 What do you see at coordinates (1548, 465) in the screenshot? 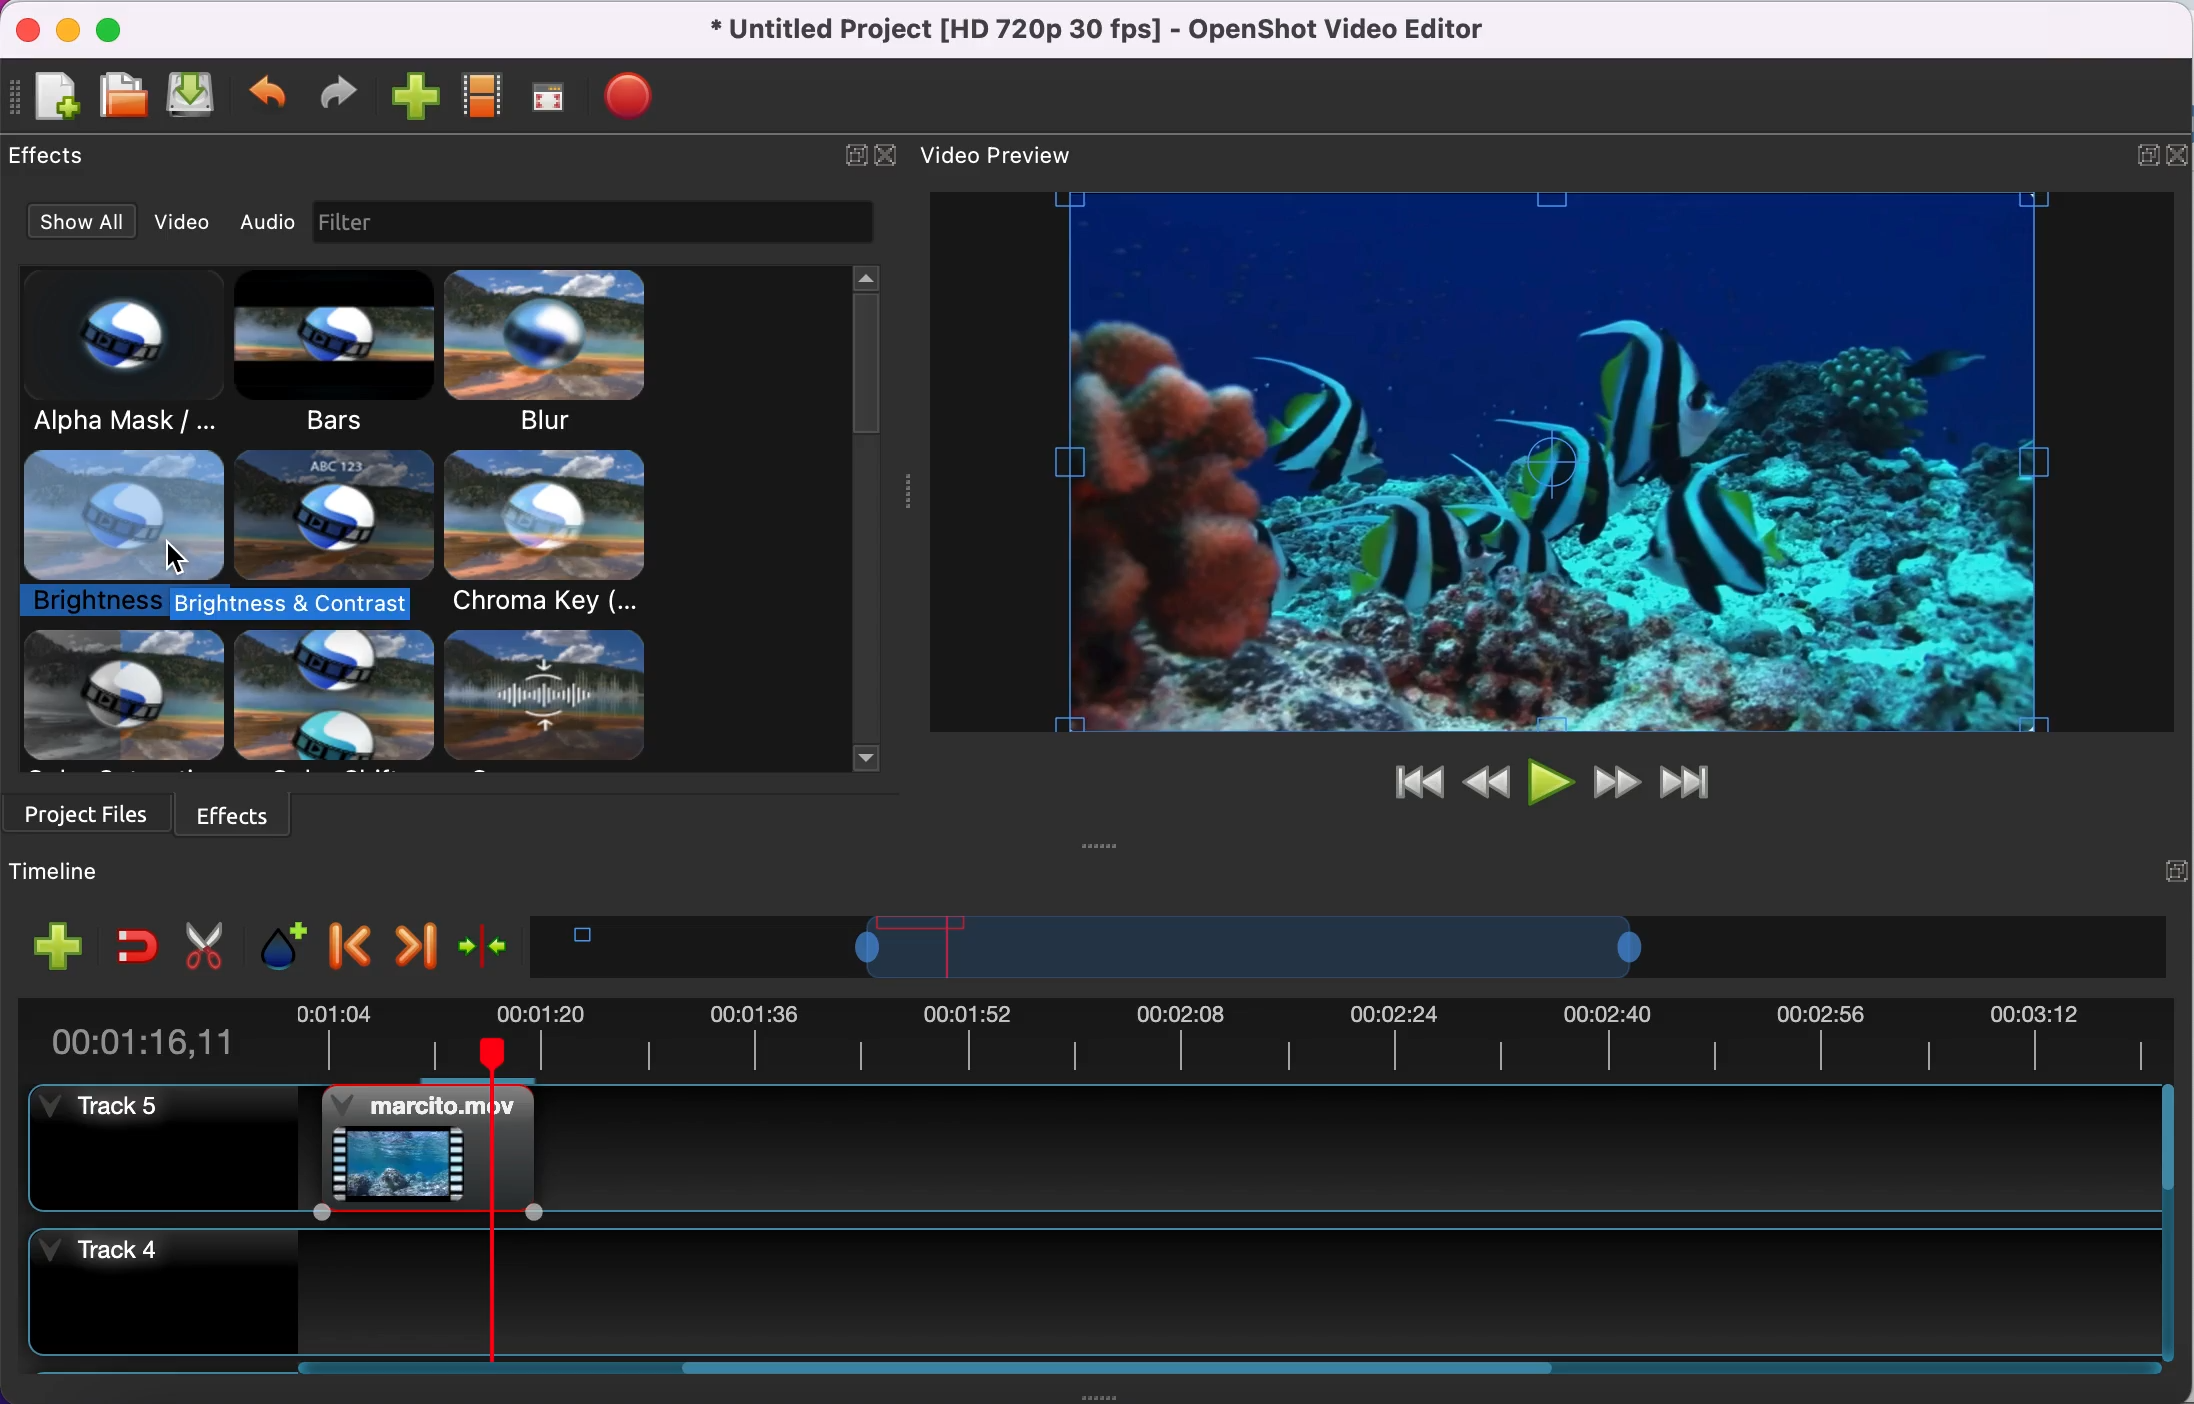
I see `video preview` at bounding box center [1548, 465].